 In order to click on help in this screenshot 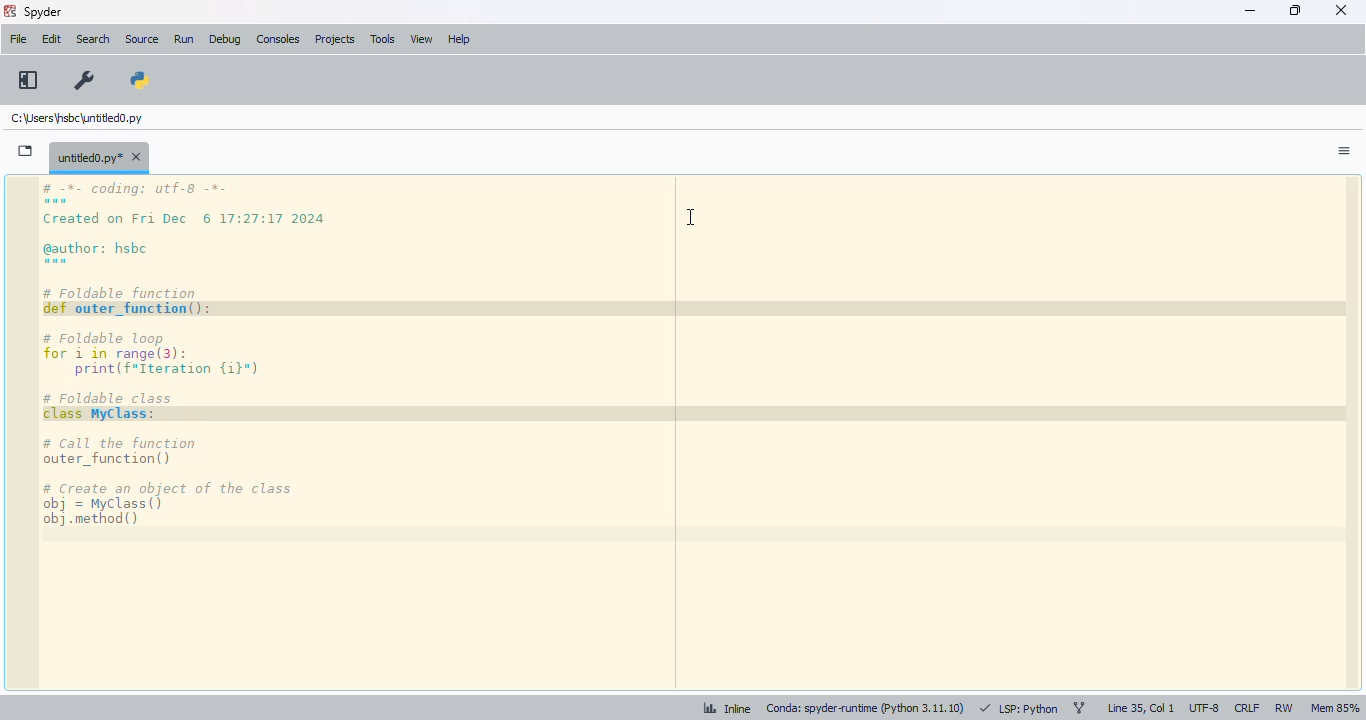, I will do `click(459, 39)`.